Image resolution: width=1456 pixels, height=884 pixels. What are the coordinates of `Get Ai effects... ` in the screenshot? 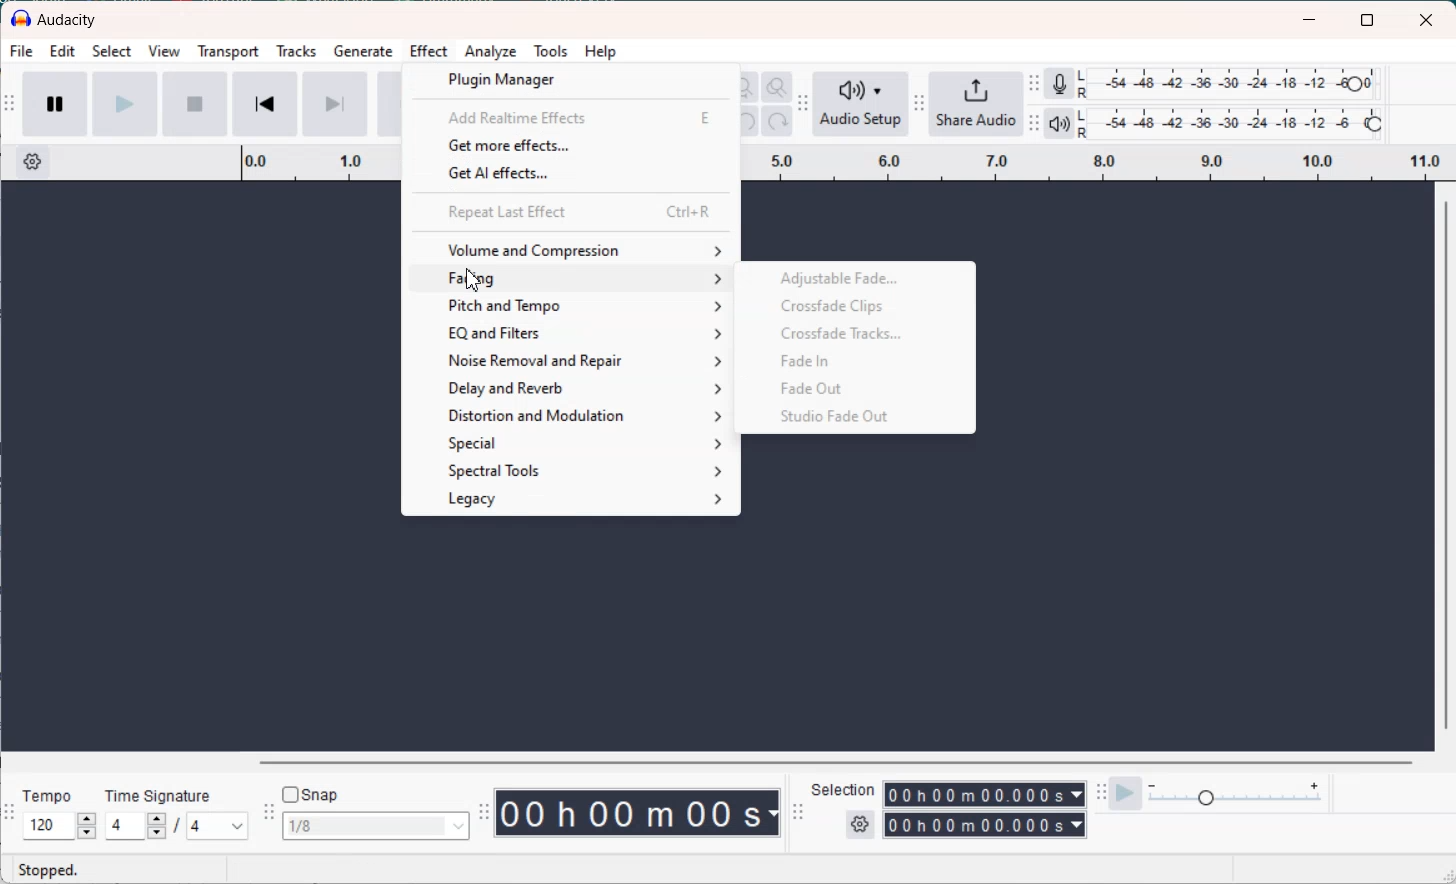 It's located at (570, 175).